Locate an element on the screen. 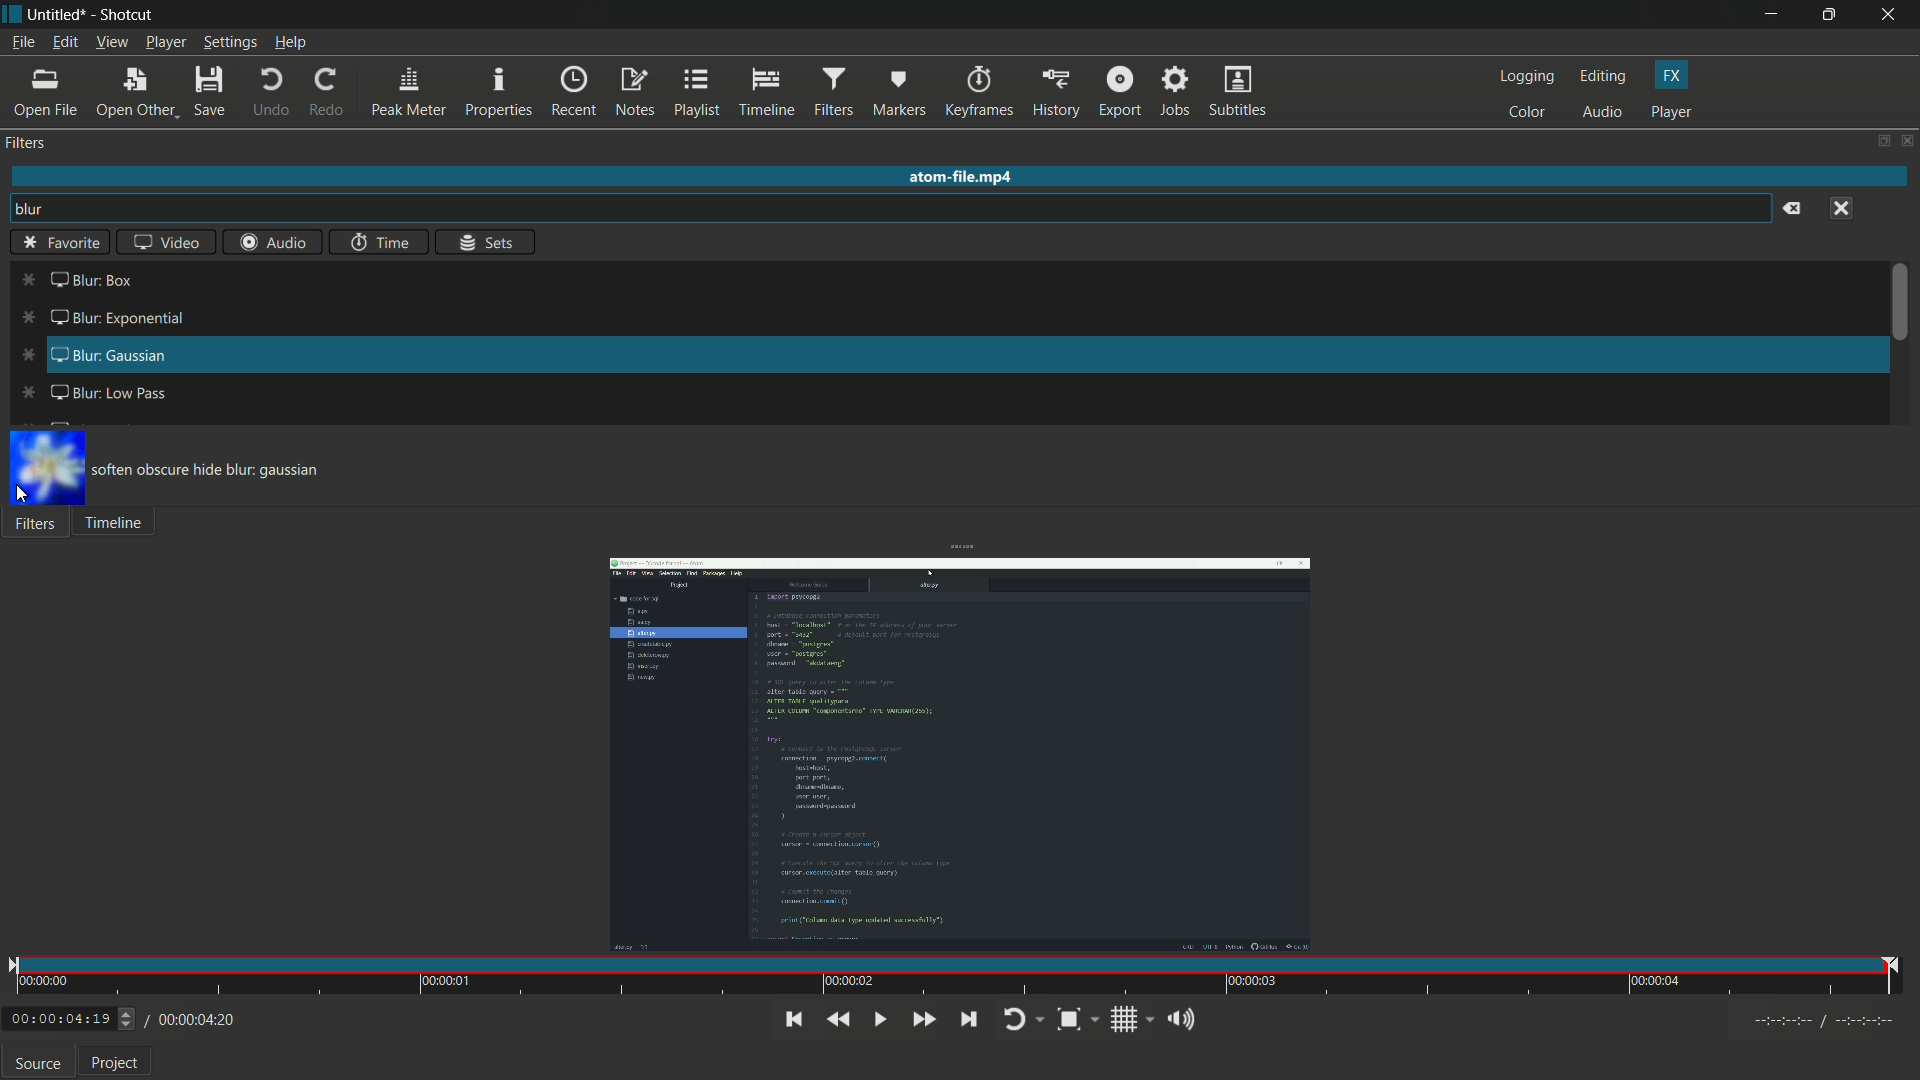 Image resolution: width=1920 pixels, height=1080 pixels. settings menu is located at coordinates (231, 43).